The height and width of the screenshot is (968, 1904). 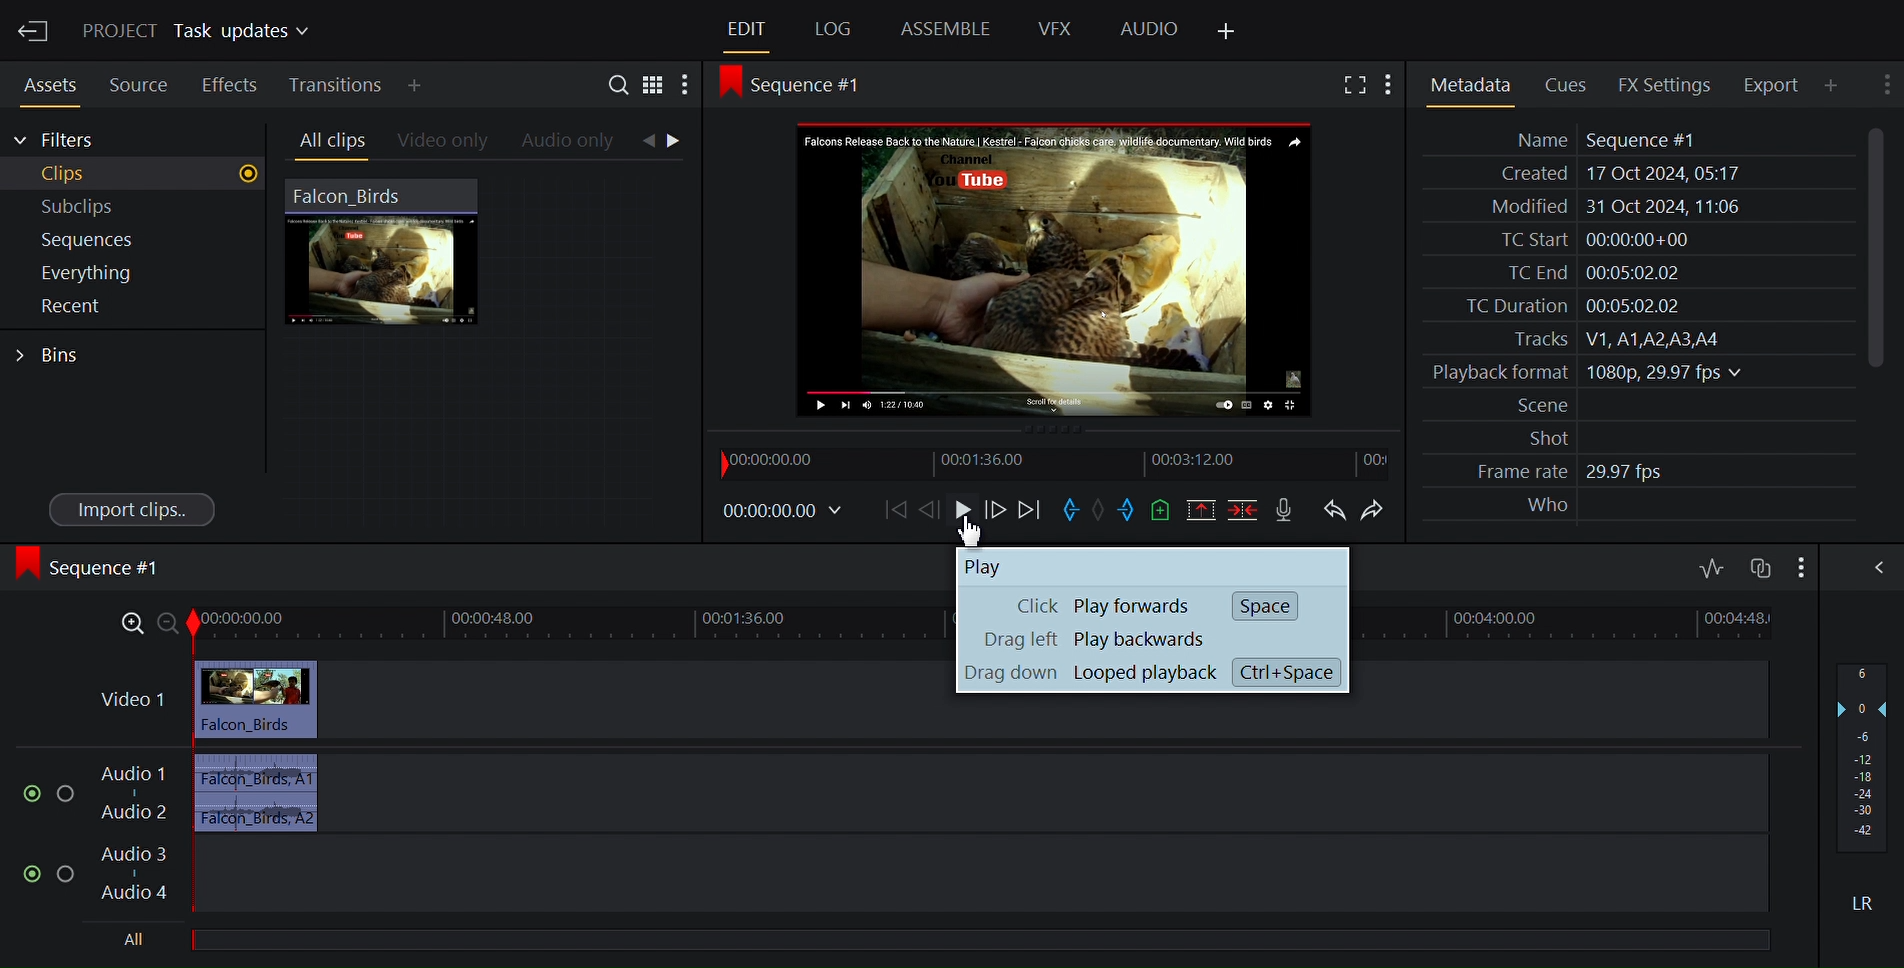 I want to click on Clip Thumbnail, so click(x=487, y=349).